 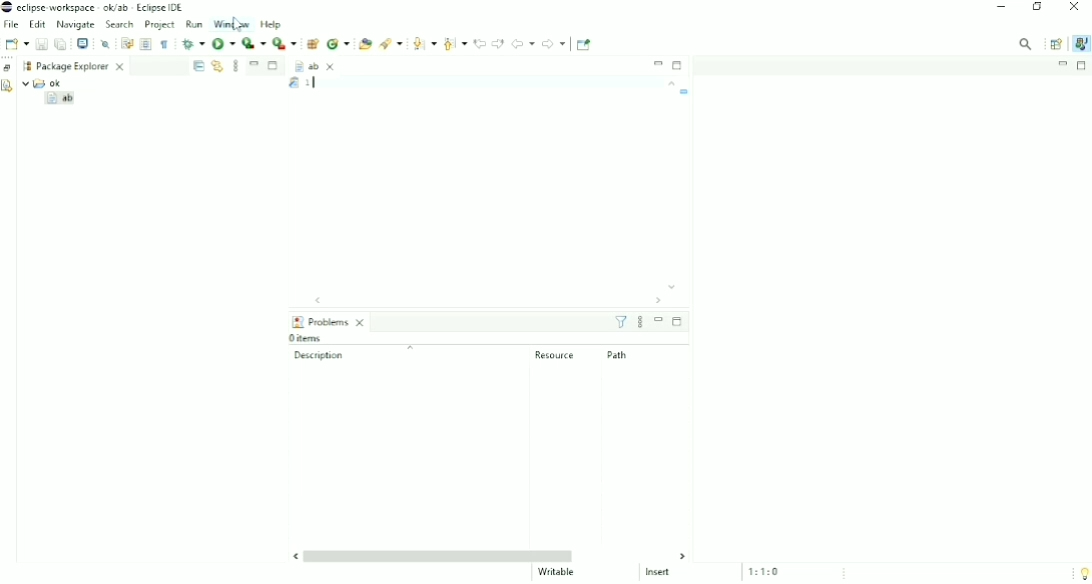 I want to click on Run, so click(x=224, y=45).